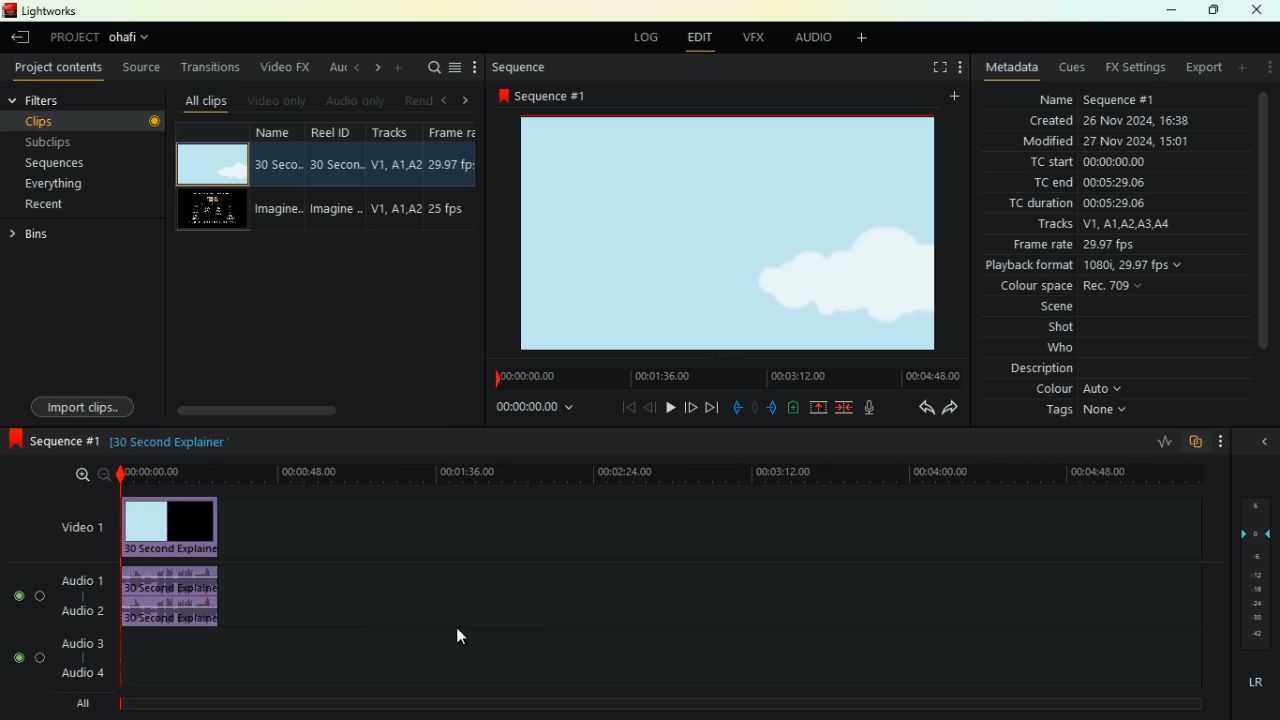  I want to click on fx settings, so click(1131, 68).